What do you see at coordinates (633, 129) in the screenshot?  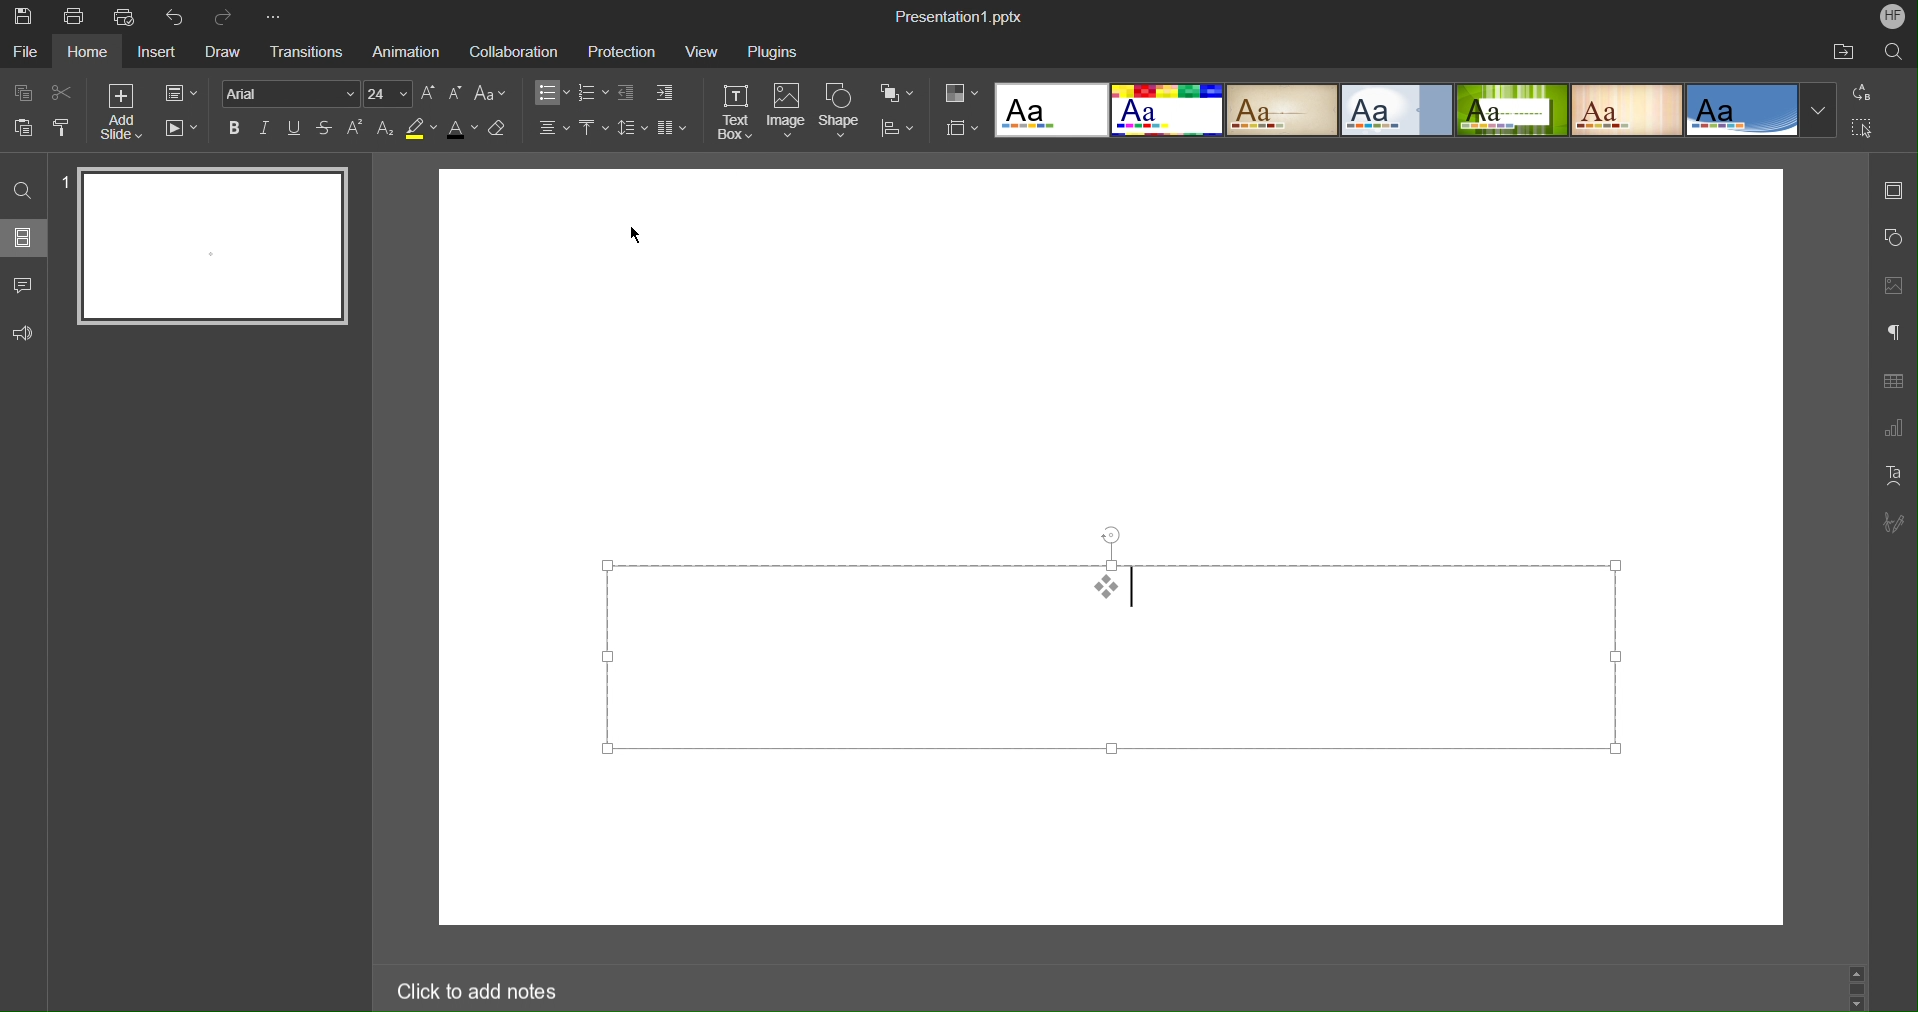 I see `Line Spacing` at bounding box center [633, 129].